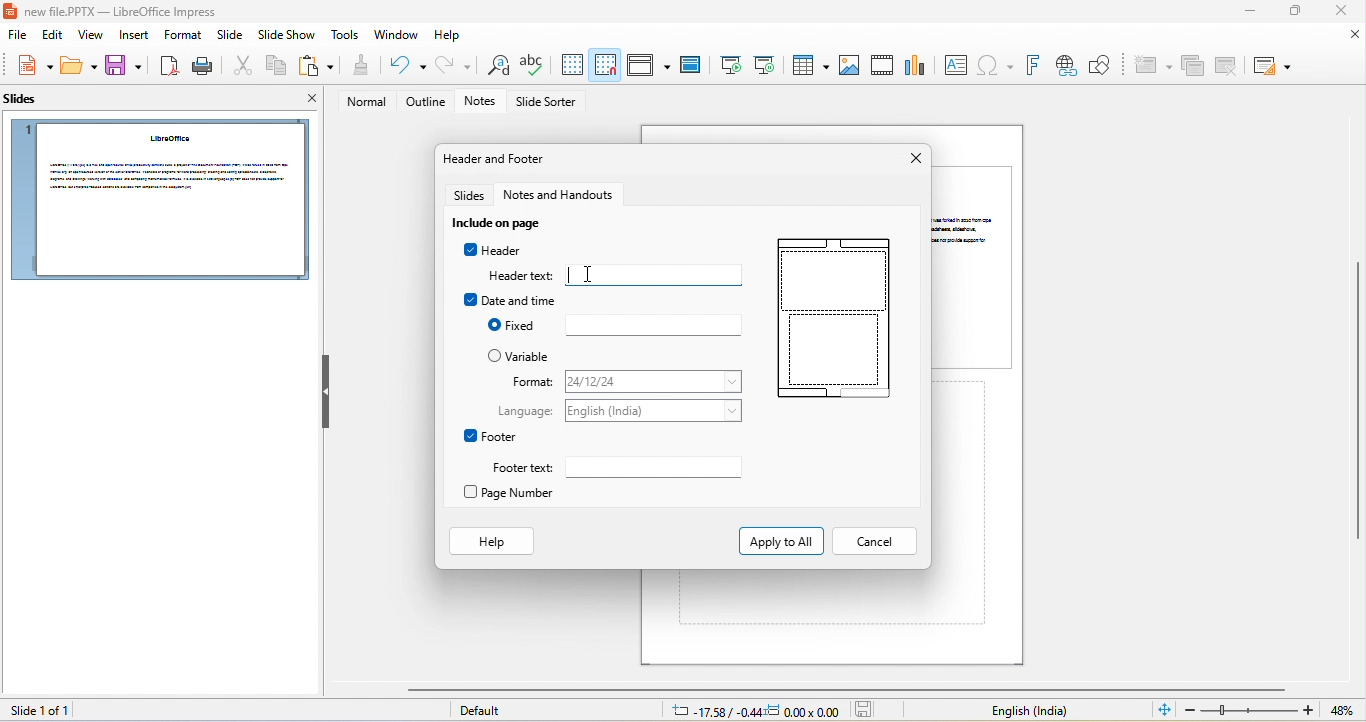 Image resolution: width=1366 pixels, height=722 pixels. Describe the element at coordinates (729, 65) in the screenshot. I see `start from first slide` at that location.